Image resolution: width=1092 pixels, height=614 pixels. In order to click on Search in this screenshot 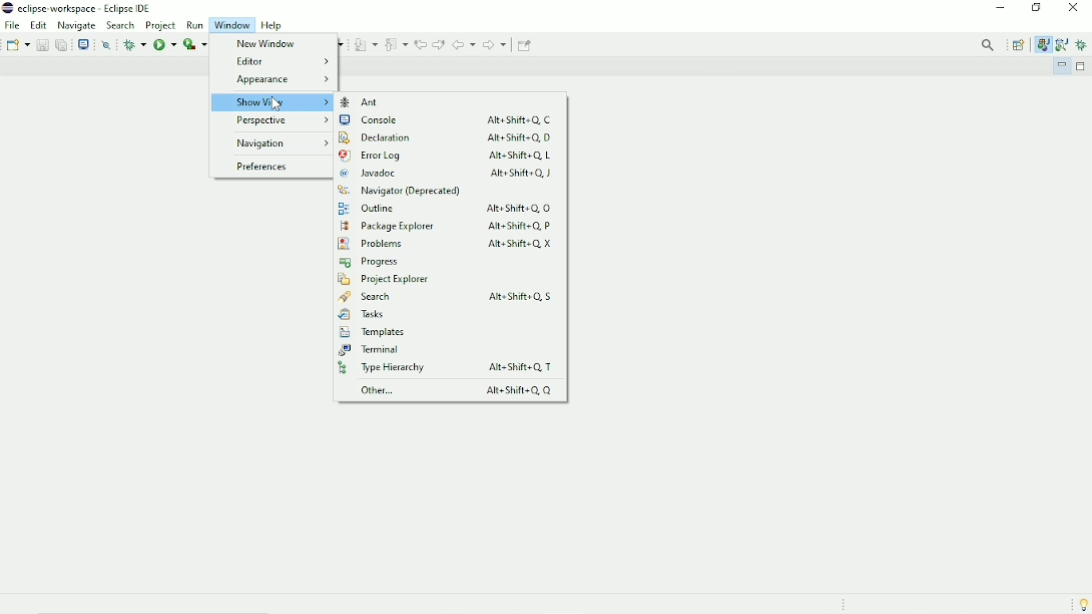, I will do `click(121, 26)`.